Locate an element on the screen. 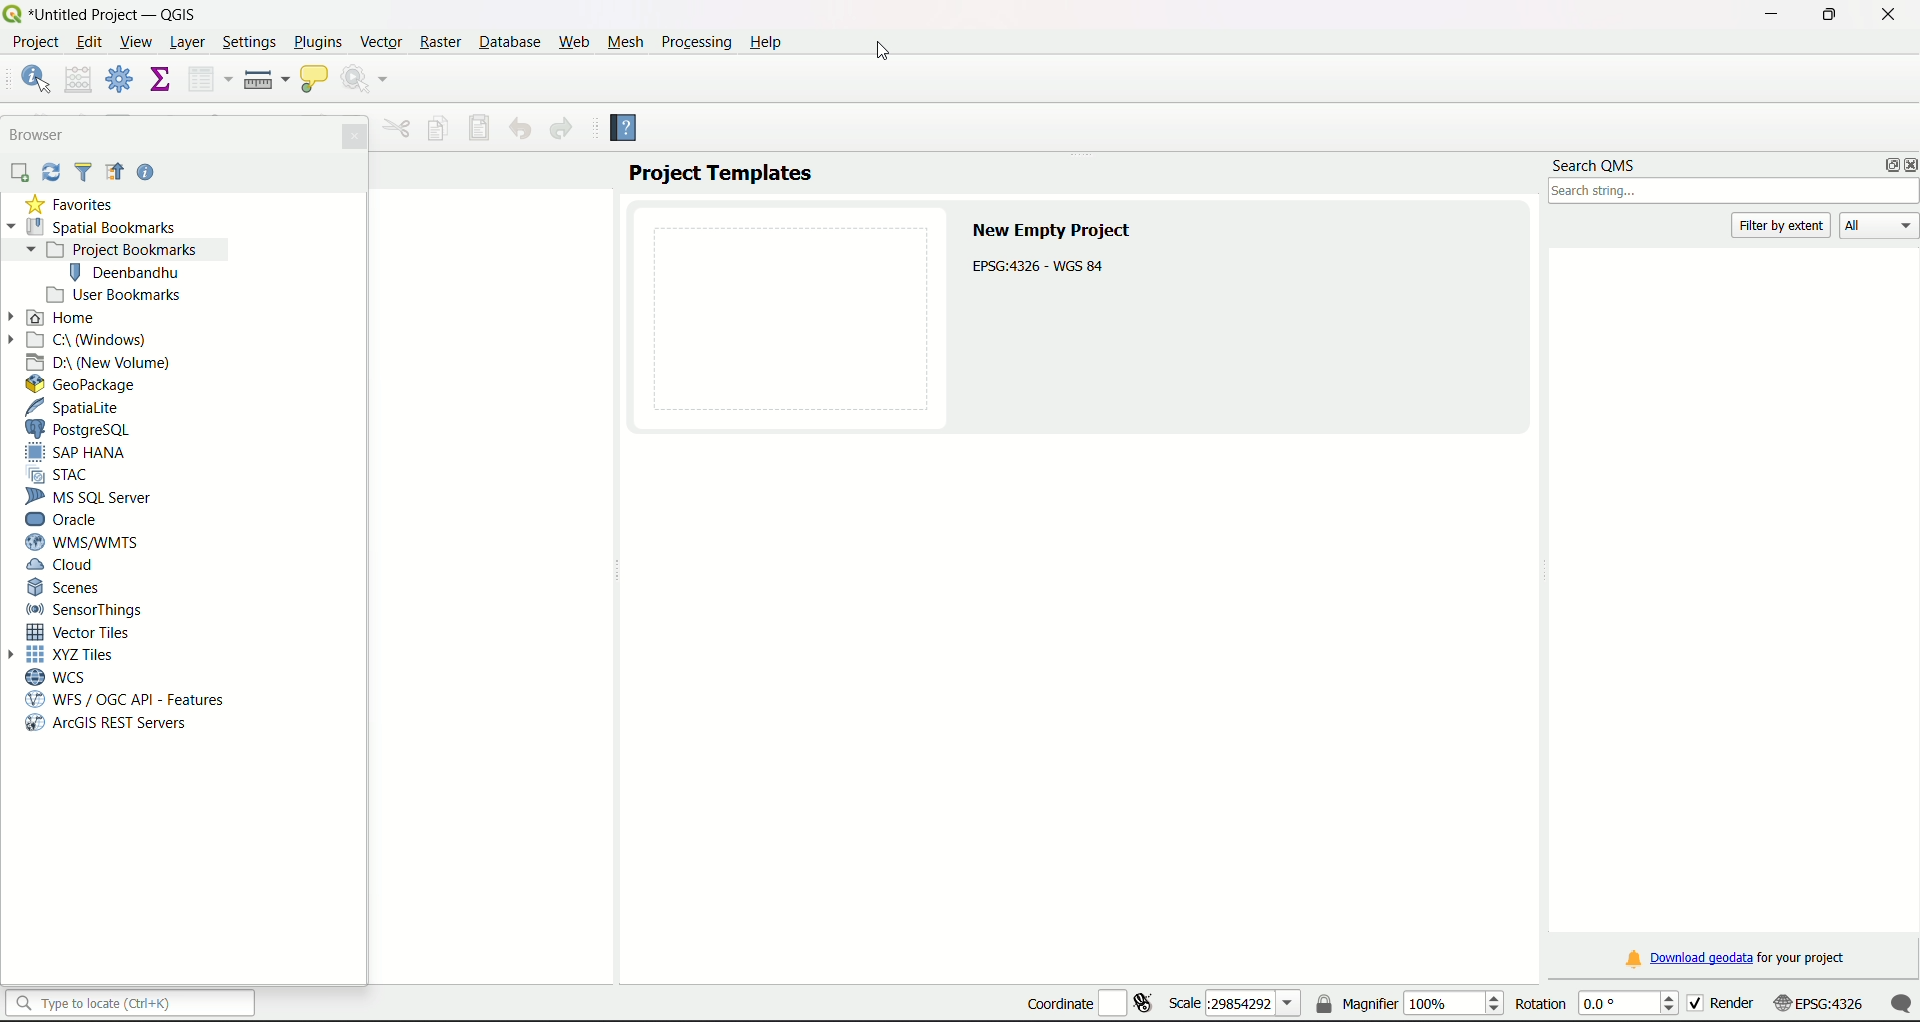  measure line is located at coordinates (266, 80).